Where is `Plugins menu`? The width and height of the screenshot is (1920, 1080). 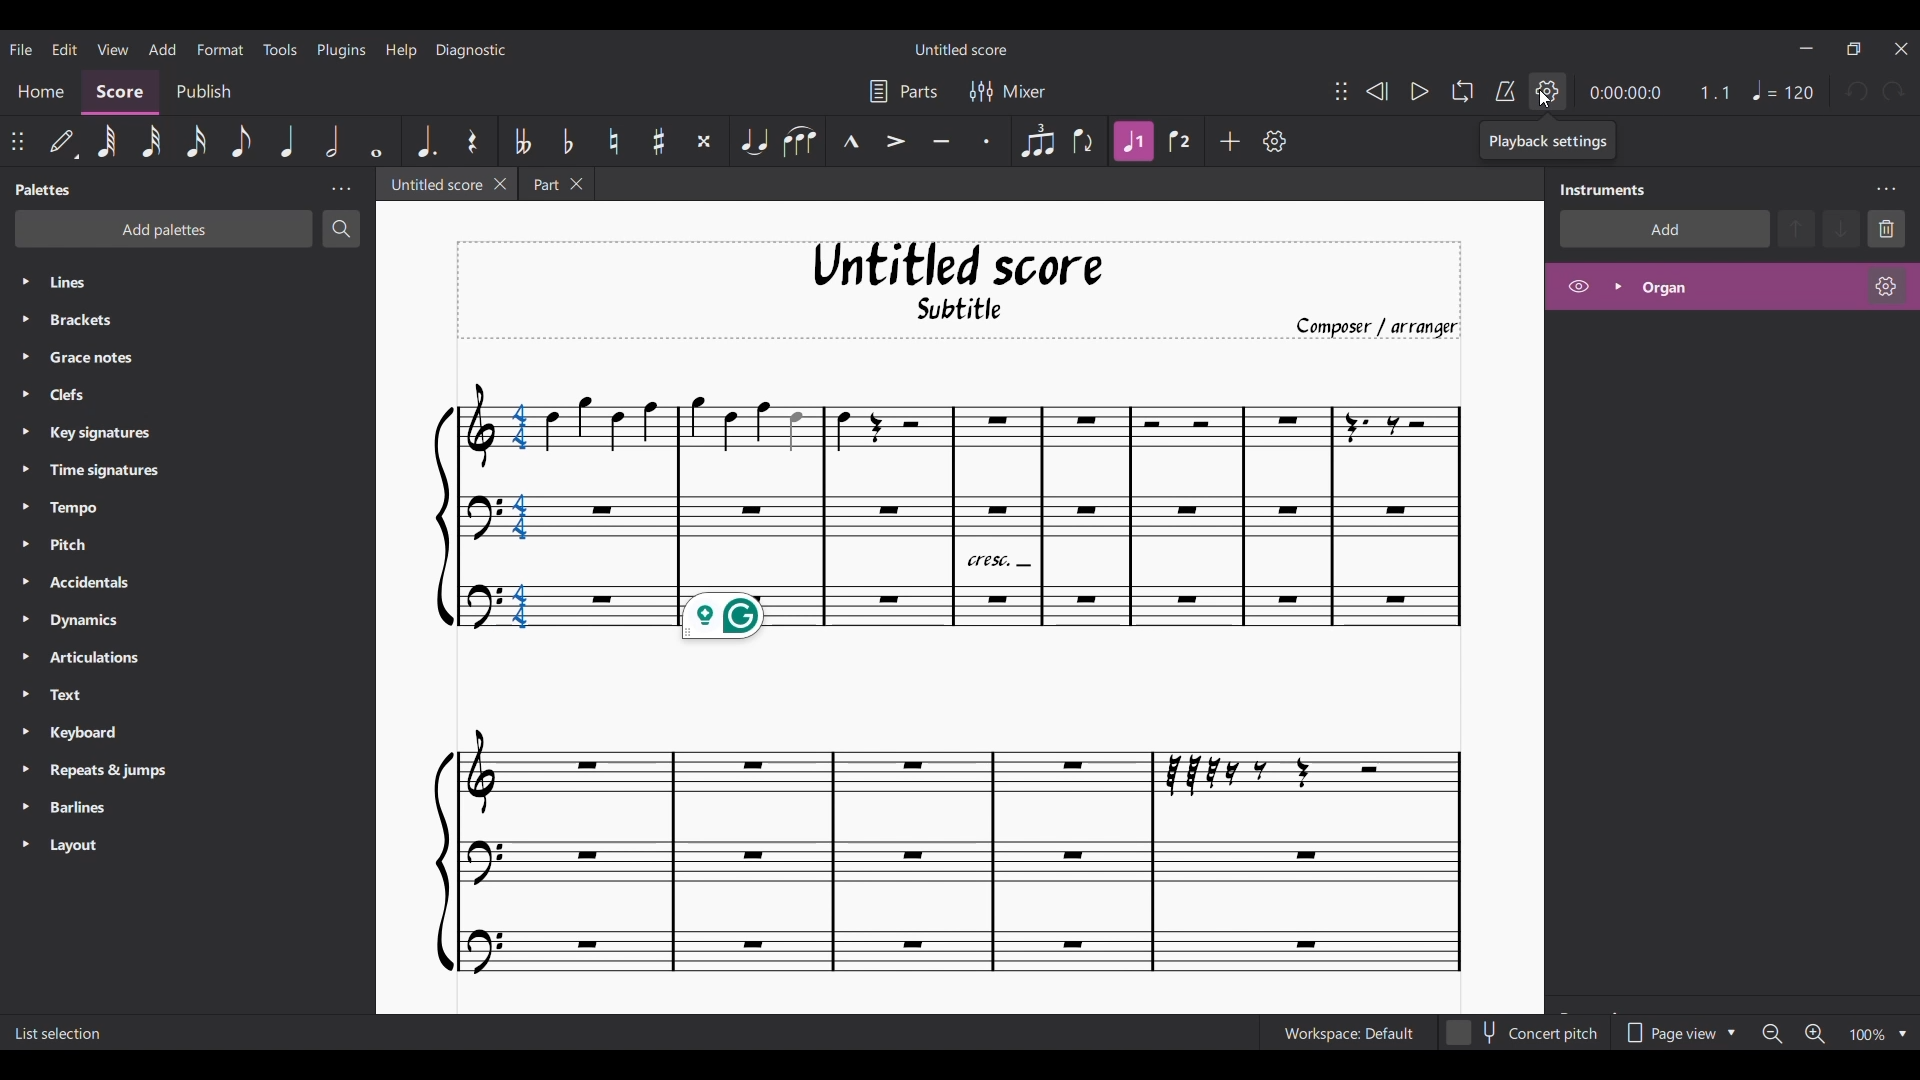
Plugins menu is located at coordinates (341, 50).